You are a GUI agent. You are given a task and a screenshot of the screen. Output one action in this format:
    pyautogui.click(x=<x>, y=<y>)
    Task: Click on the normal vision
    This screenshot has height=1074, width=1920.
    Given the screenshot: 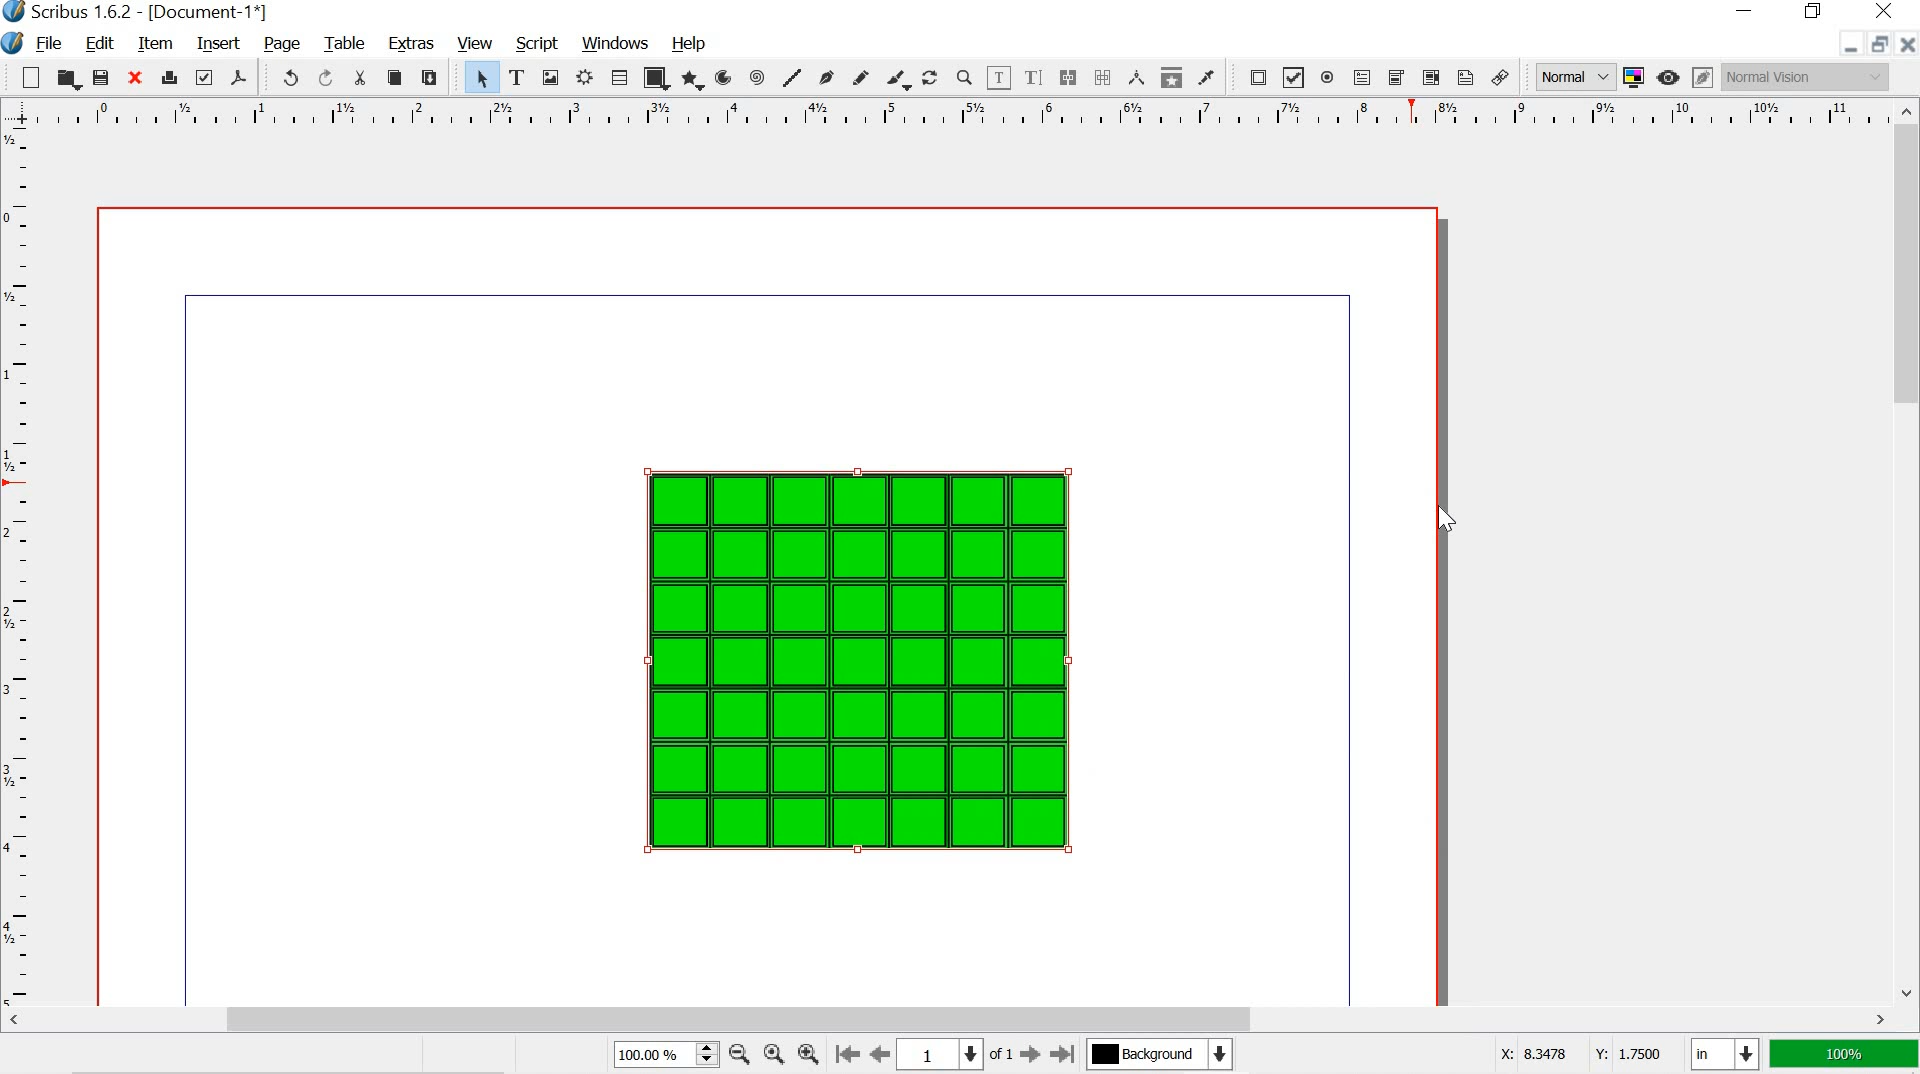 What is the action you would take?
    pyautogui.click(x=1807, y=76)
    